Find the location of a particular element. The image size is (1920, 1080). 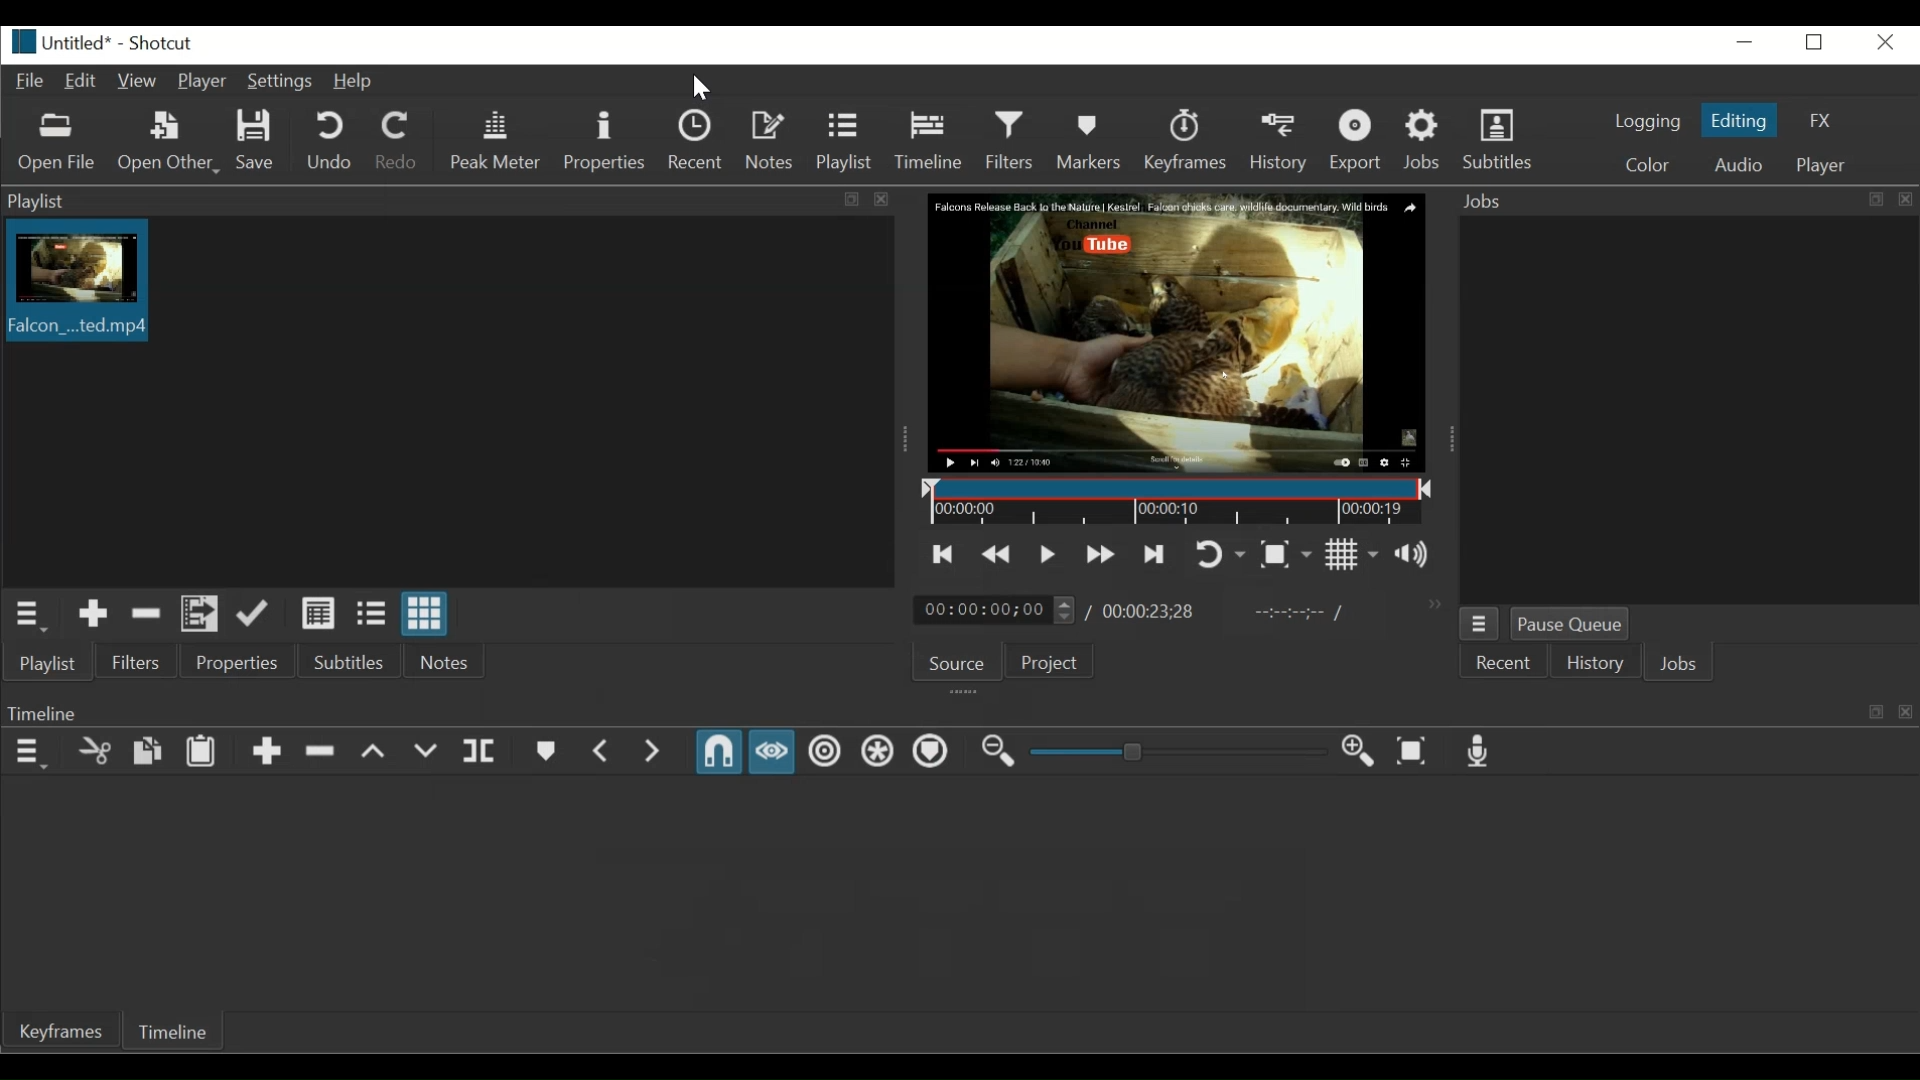

Playlist is located at coordinates (845, 142).